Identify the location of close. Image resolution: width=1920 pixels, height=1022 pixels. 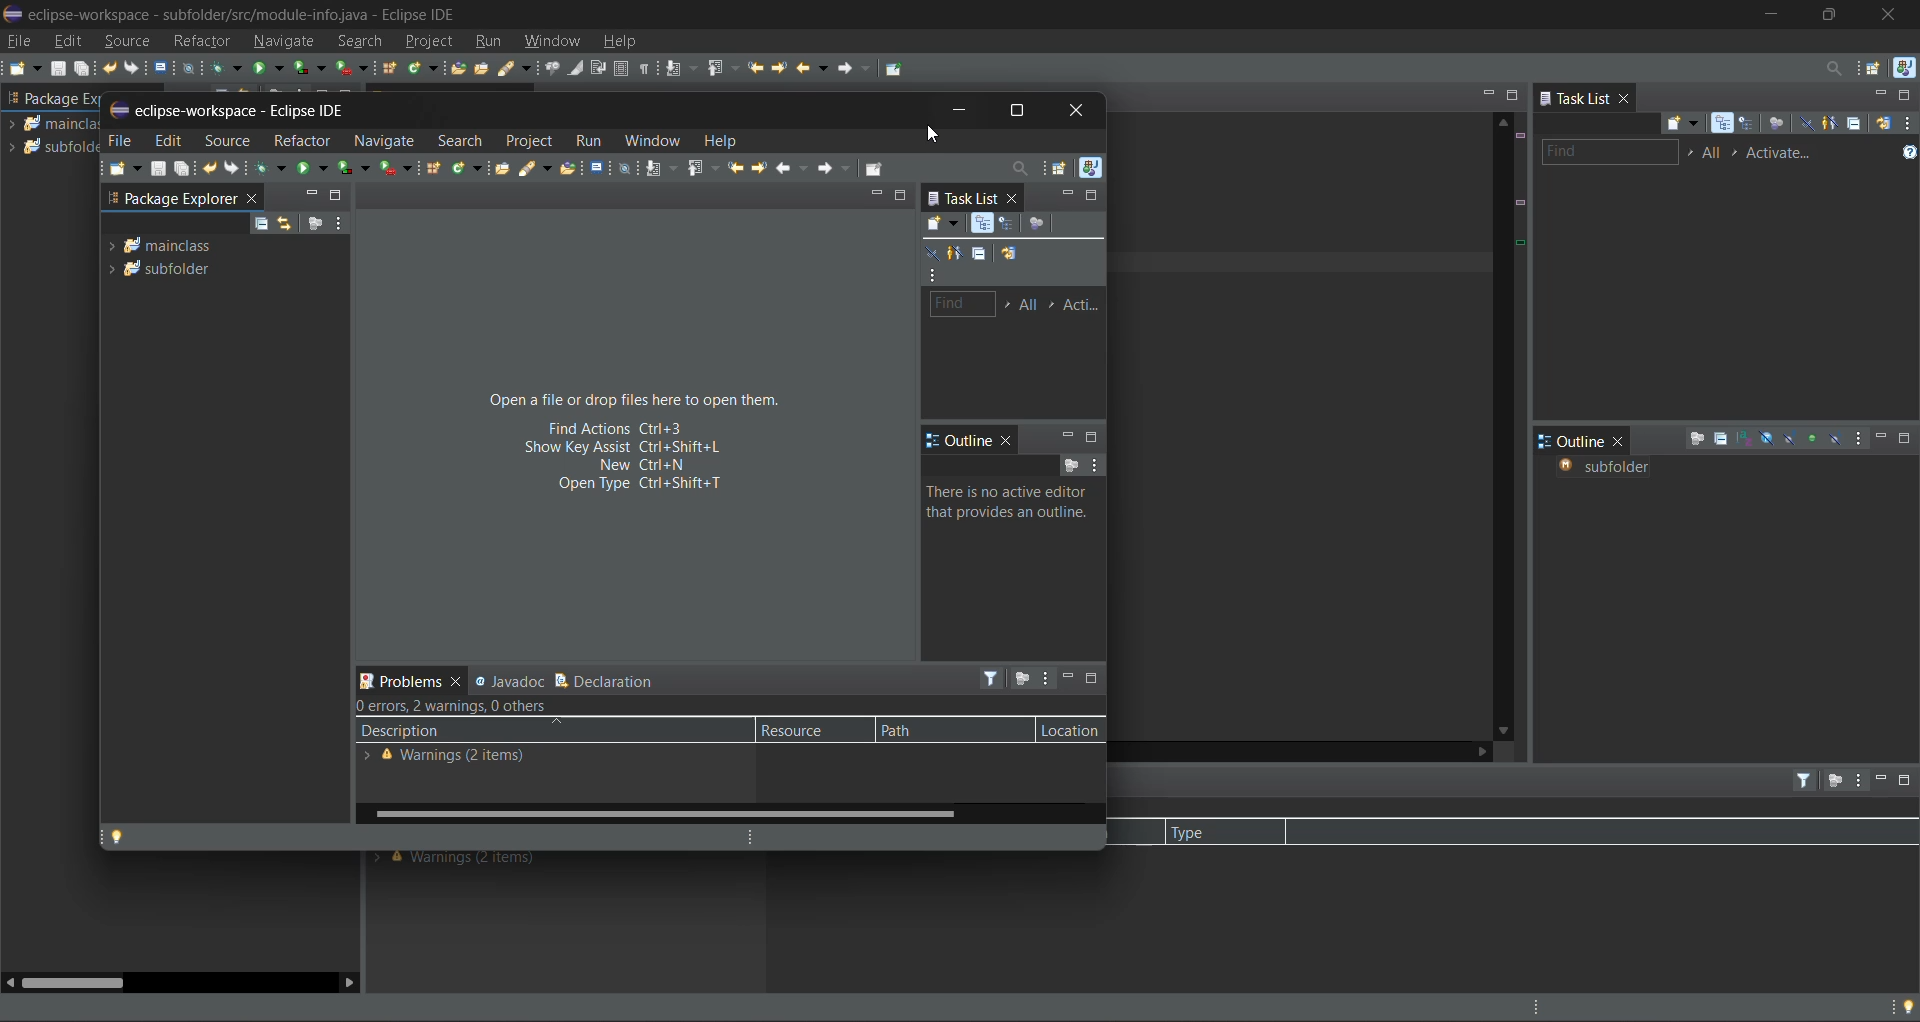
(1629, 99).